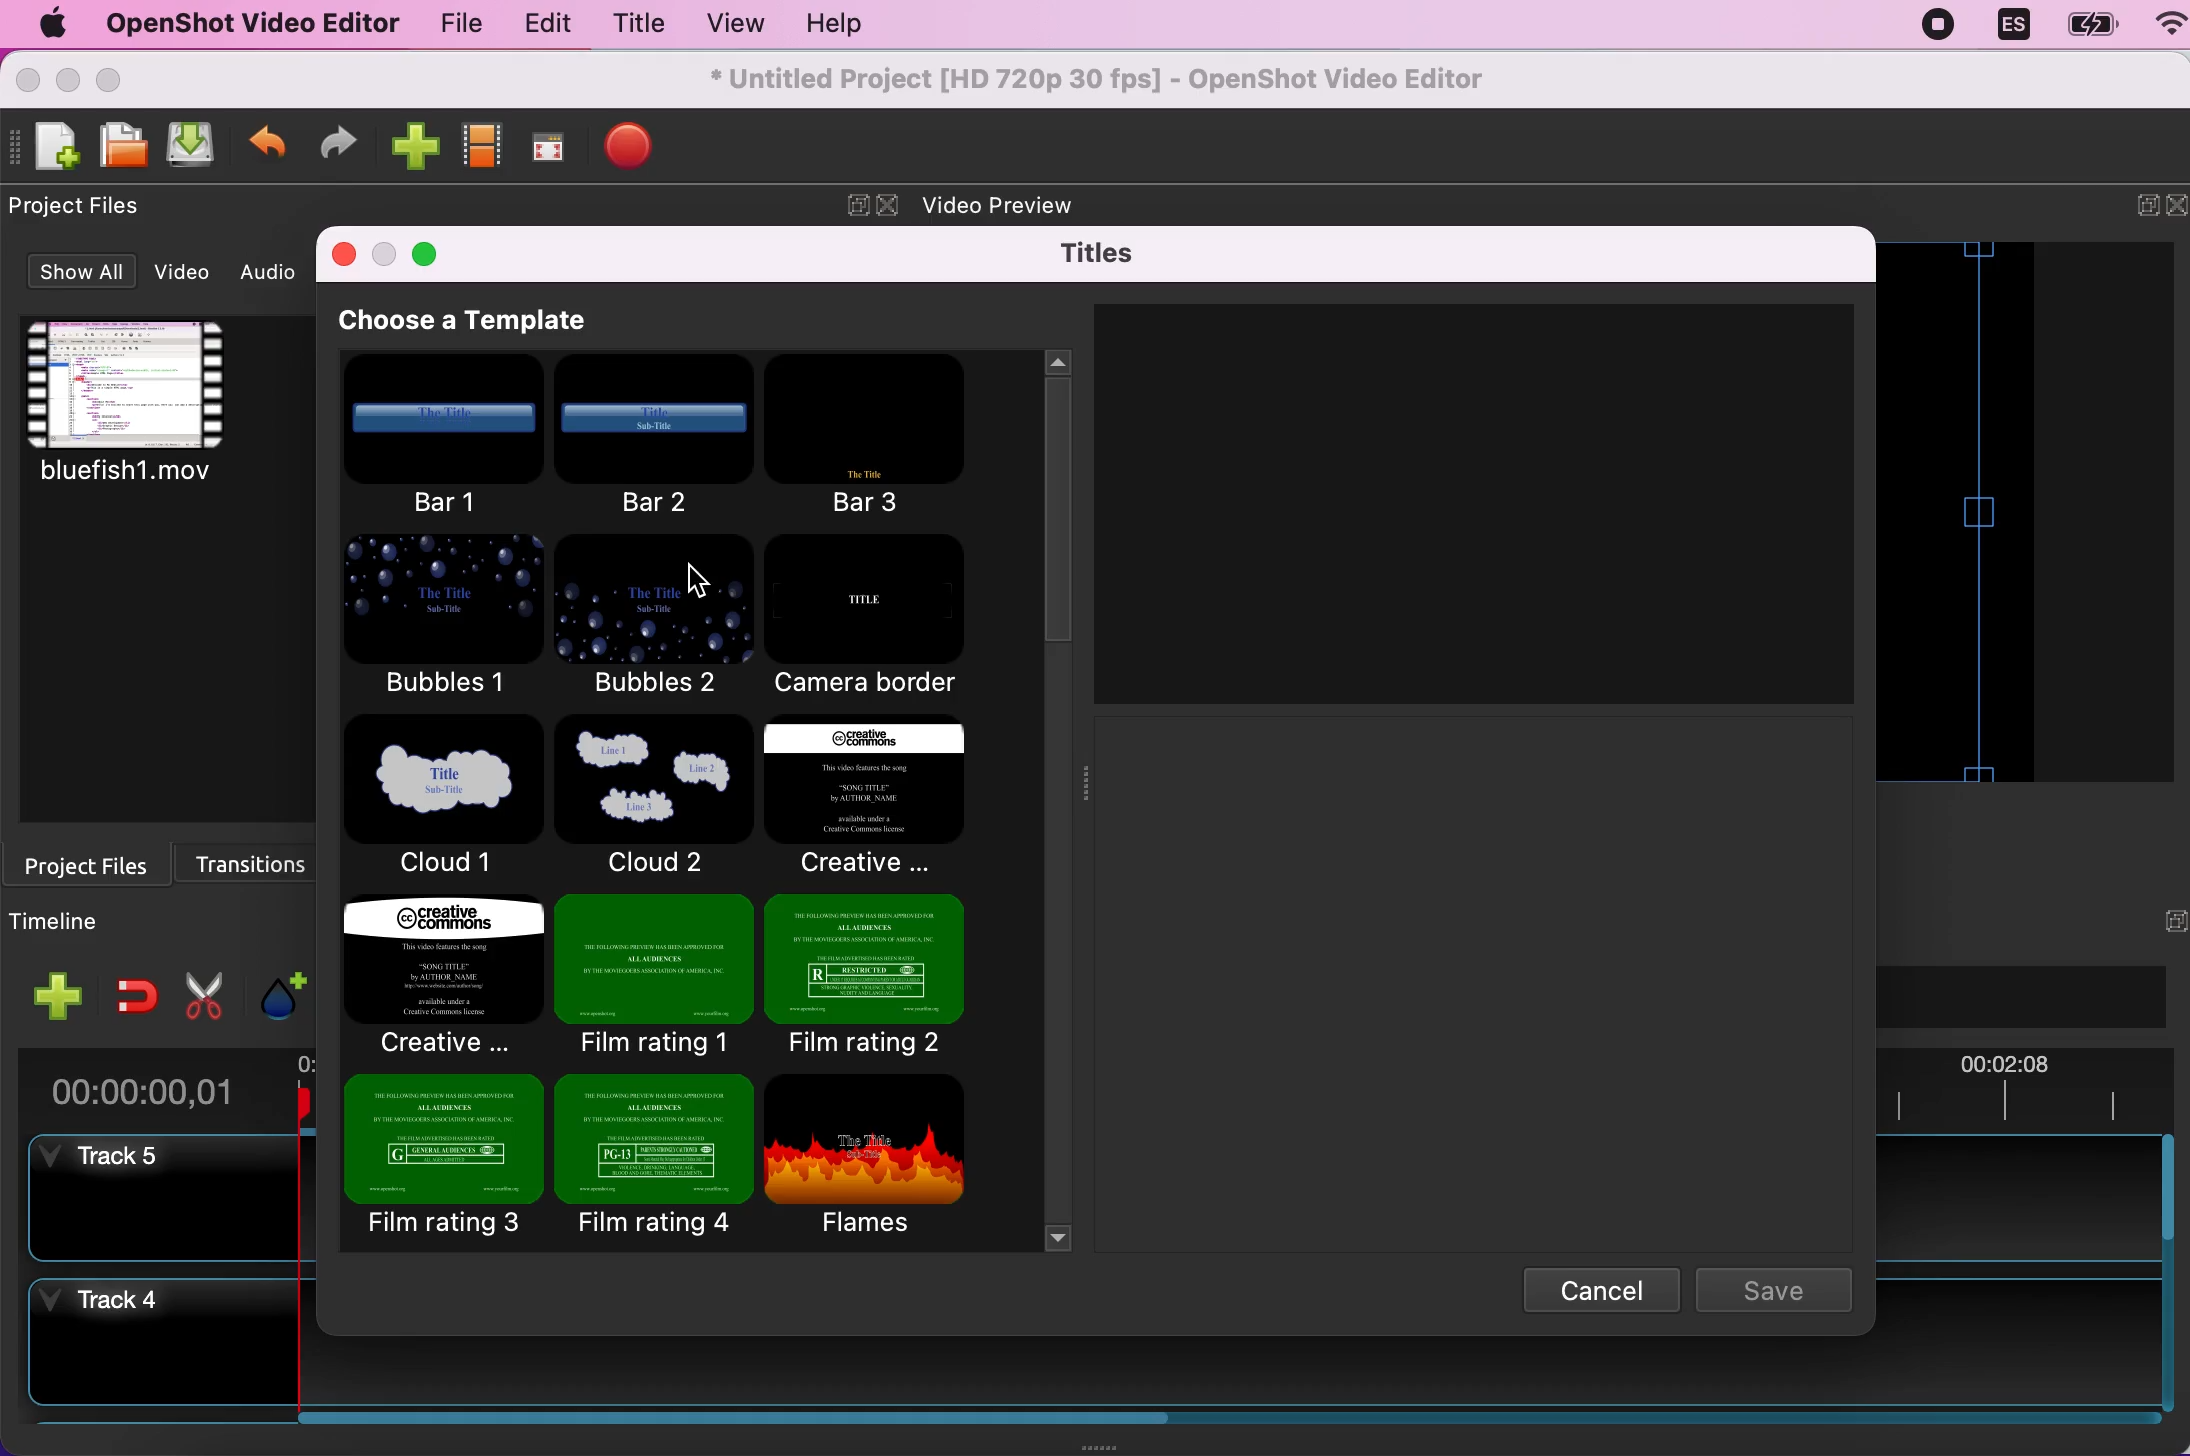 The image size is (2190, 1456). I want to click on wifi, so click(2161, 27).